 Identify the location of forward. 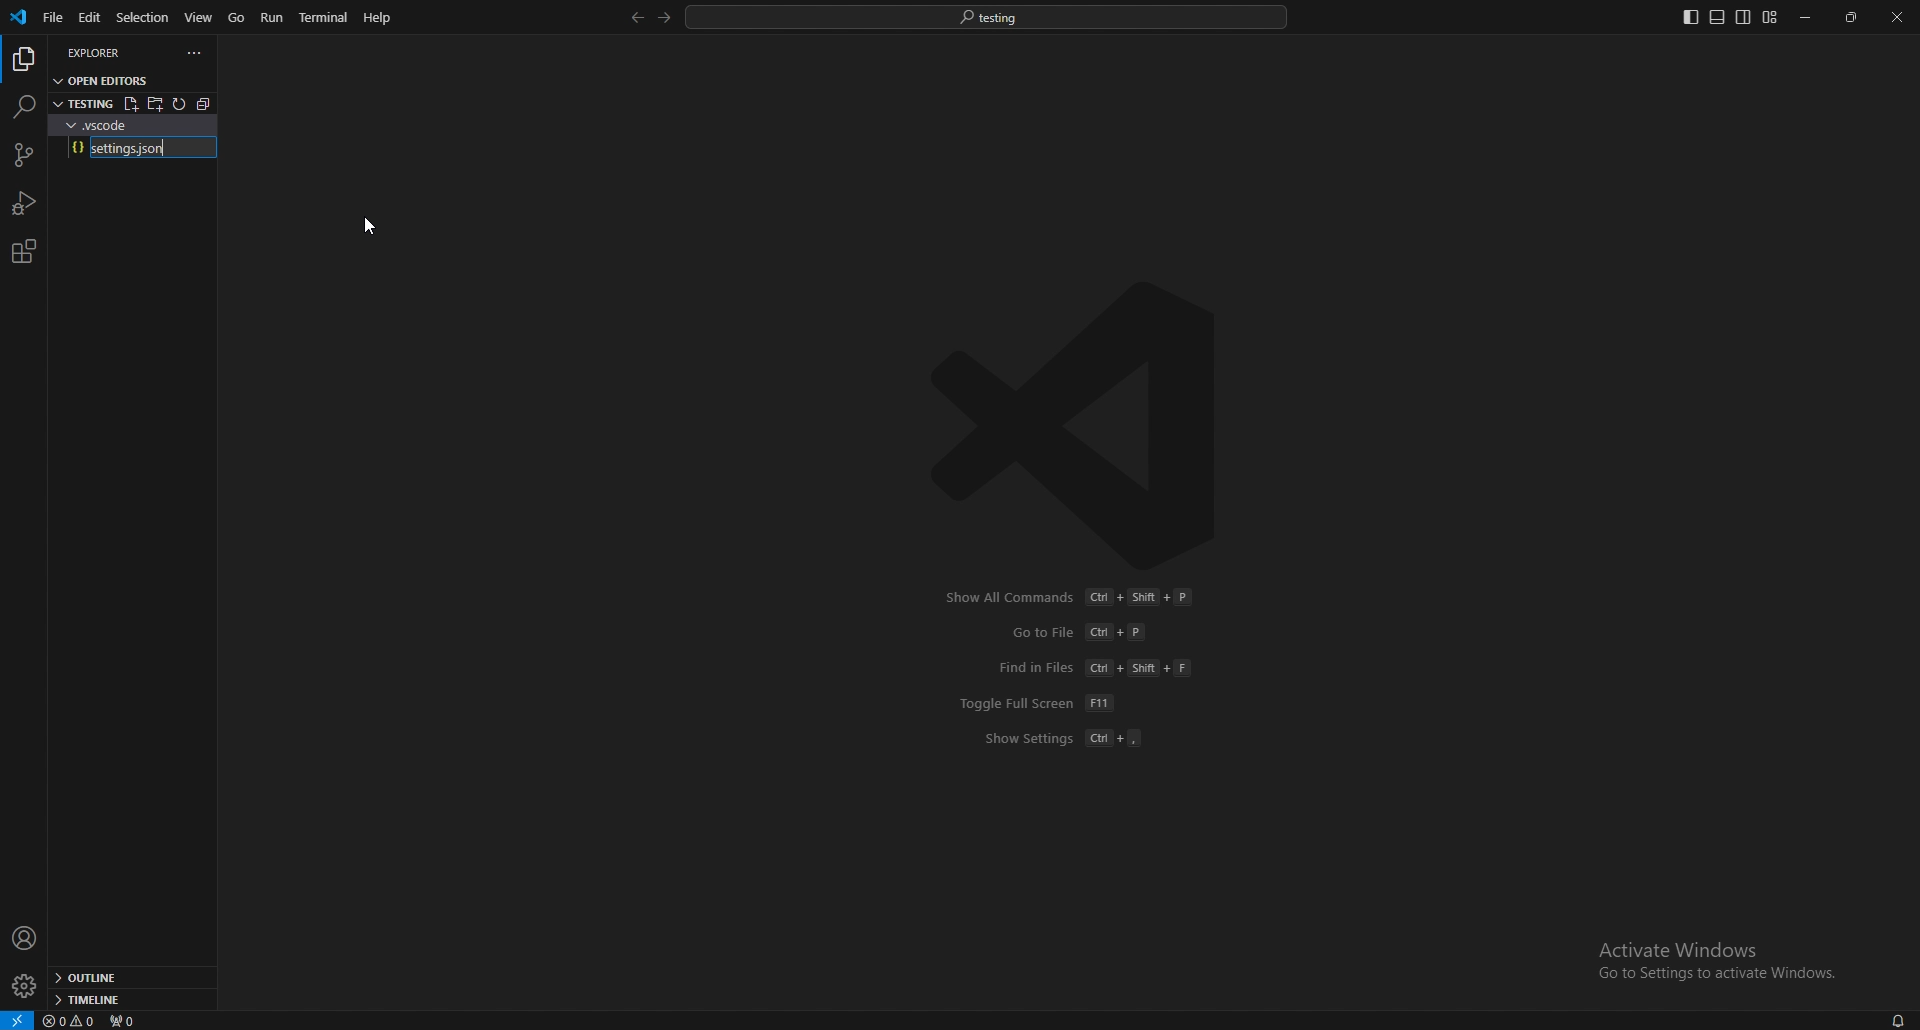
(662, 18).